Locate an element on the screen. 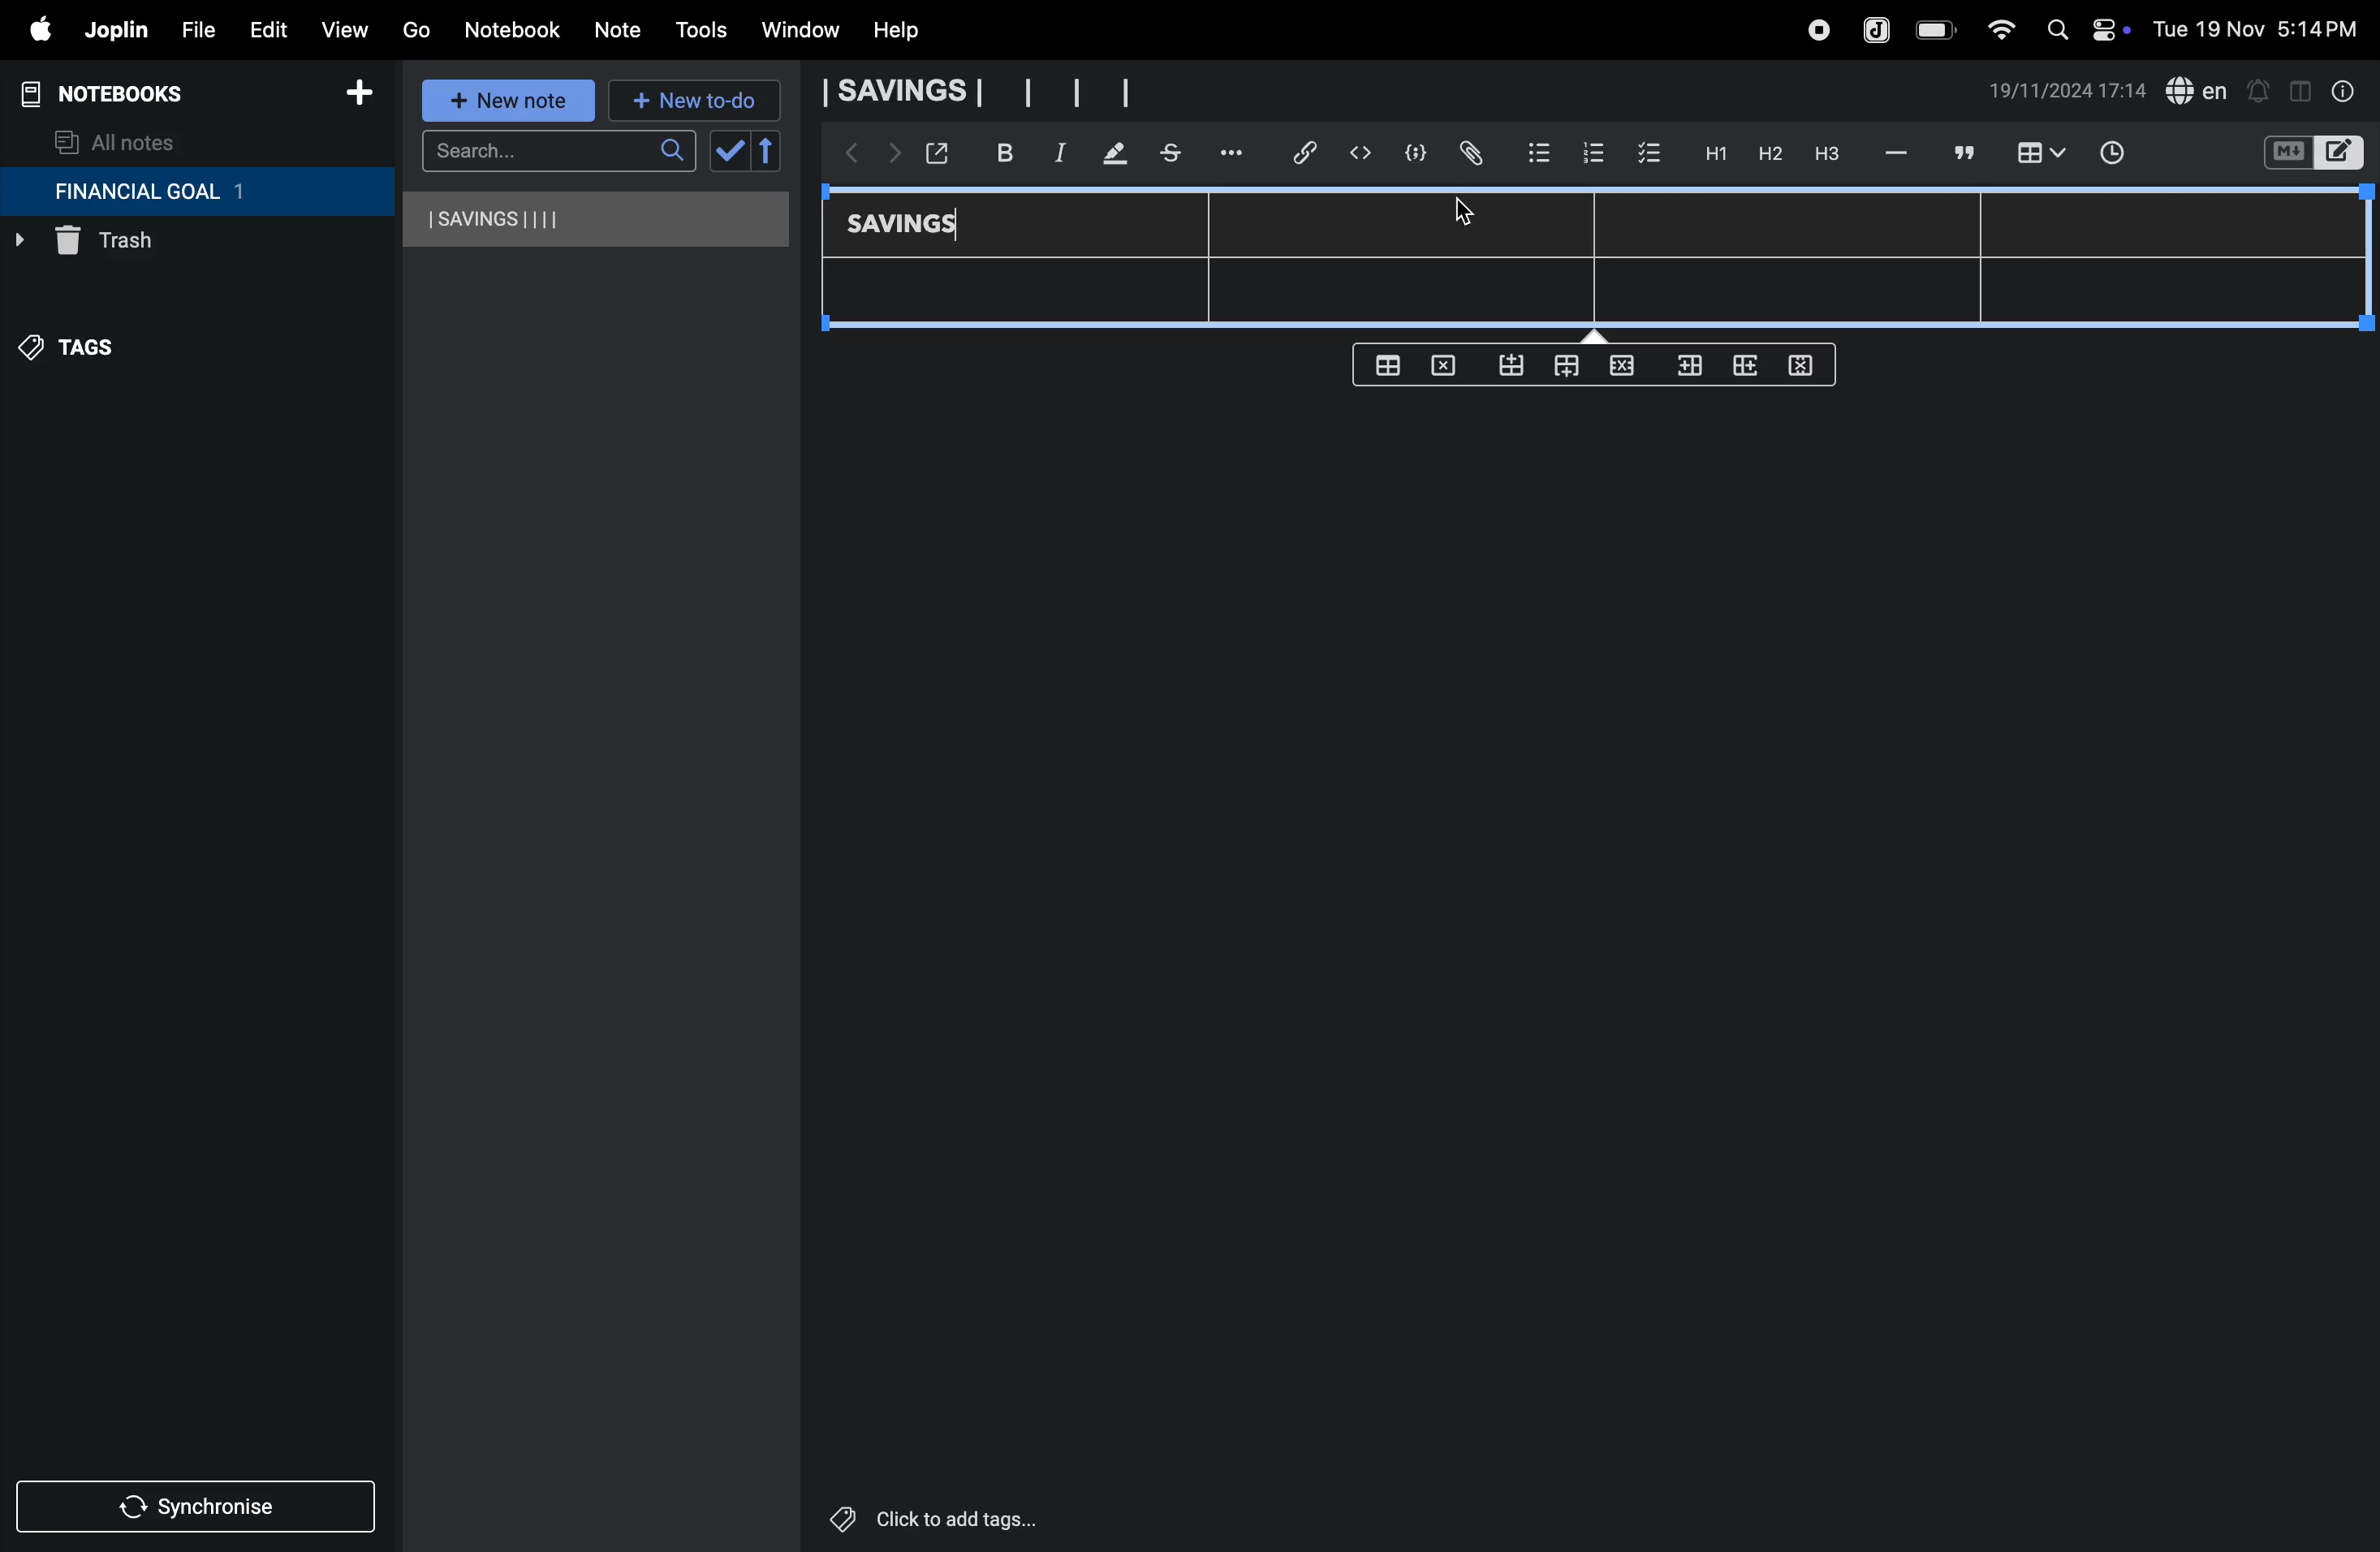 The height and width of the screenshot is (1552, 2380). note is located at coordinates (621, 31).